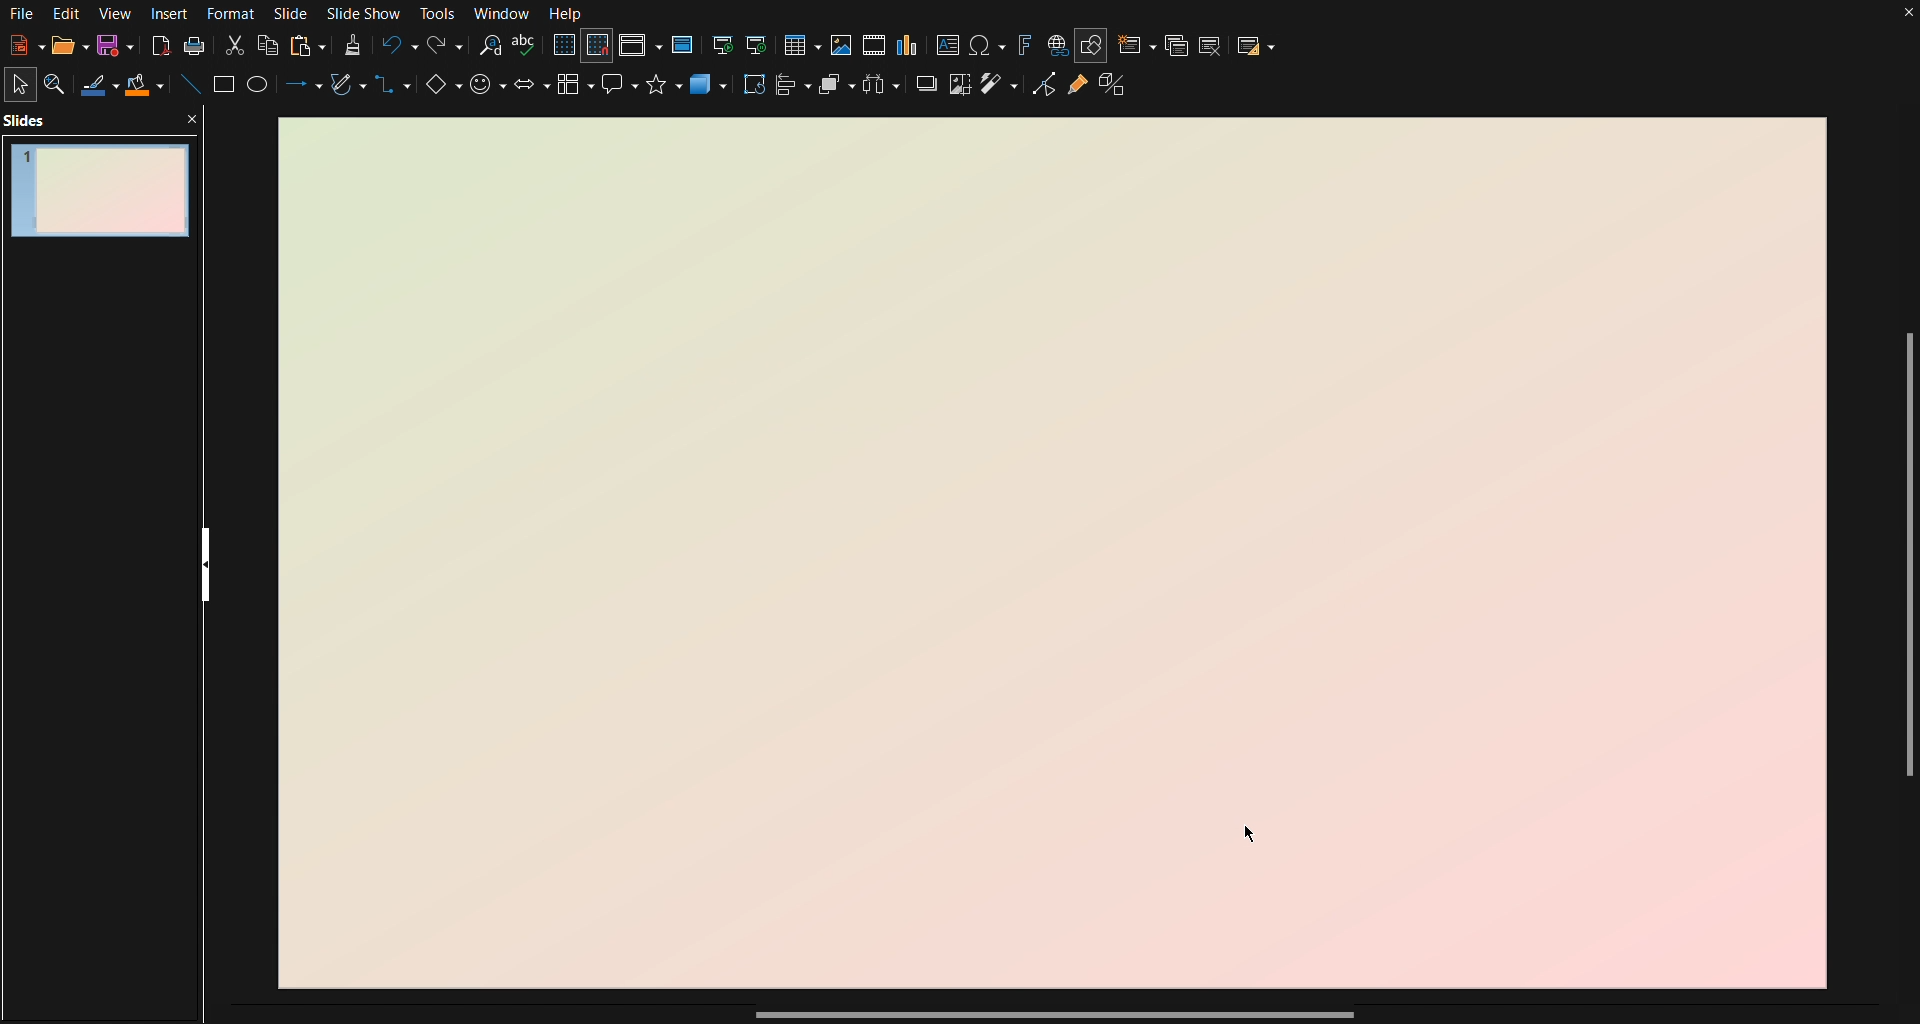 This screenshot has height=1024, width=1920. What do you see at coordinates (1000, 92) in the screenshot?
I see `Wand tool` at bounding box center [1000, 92].